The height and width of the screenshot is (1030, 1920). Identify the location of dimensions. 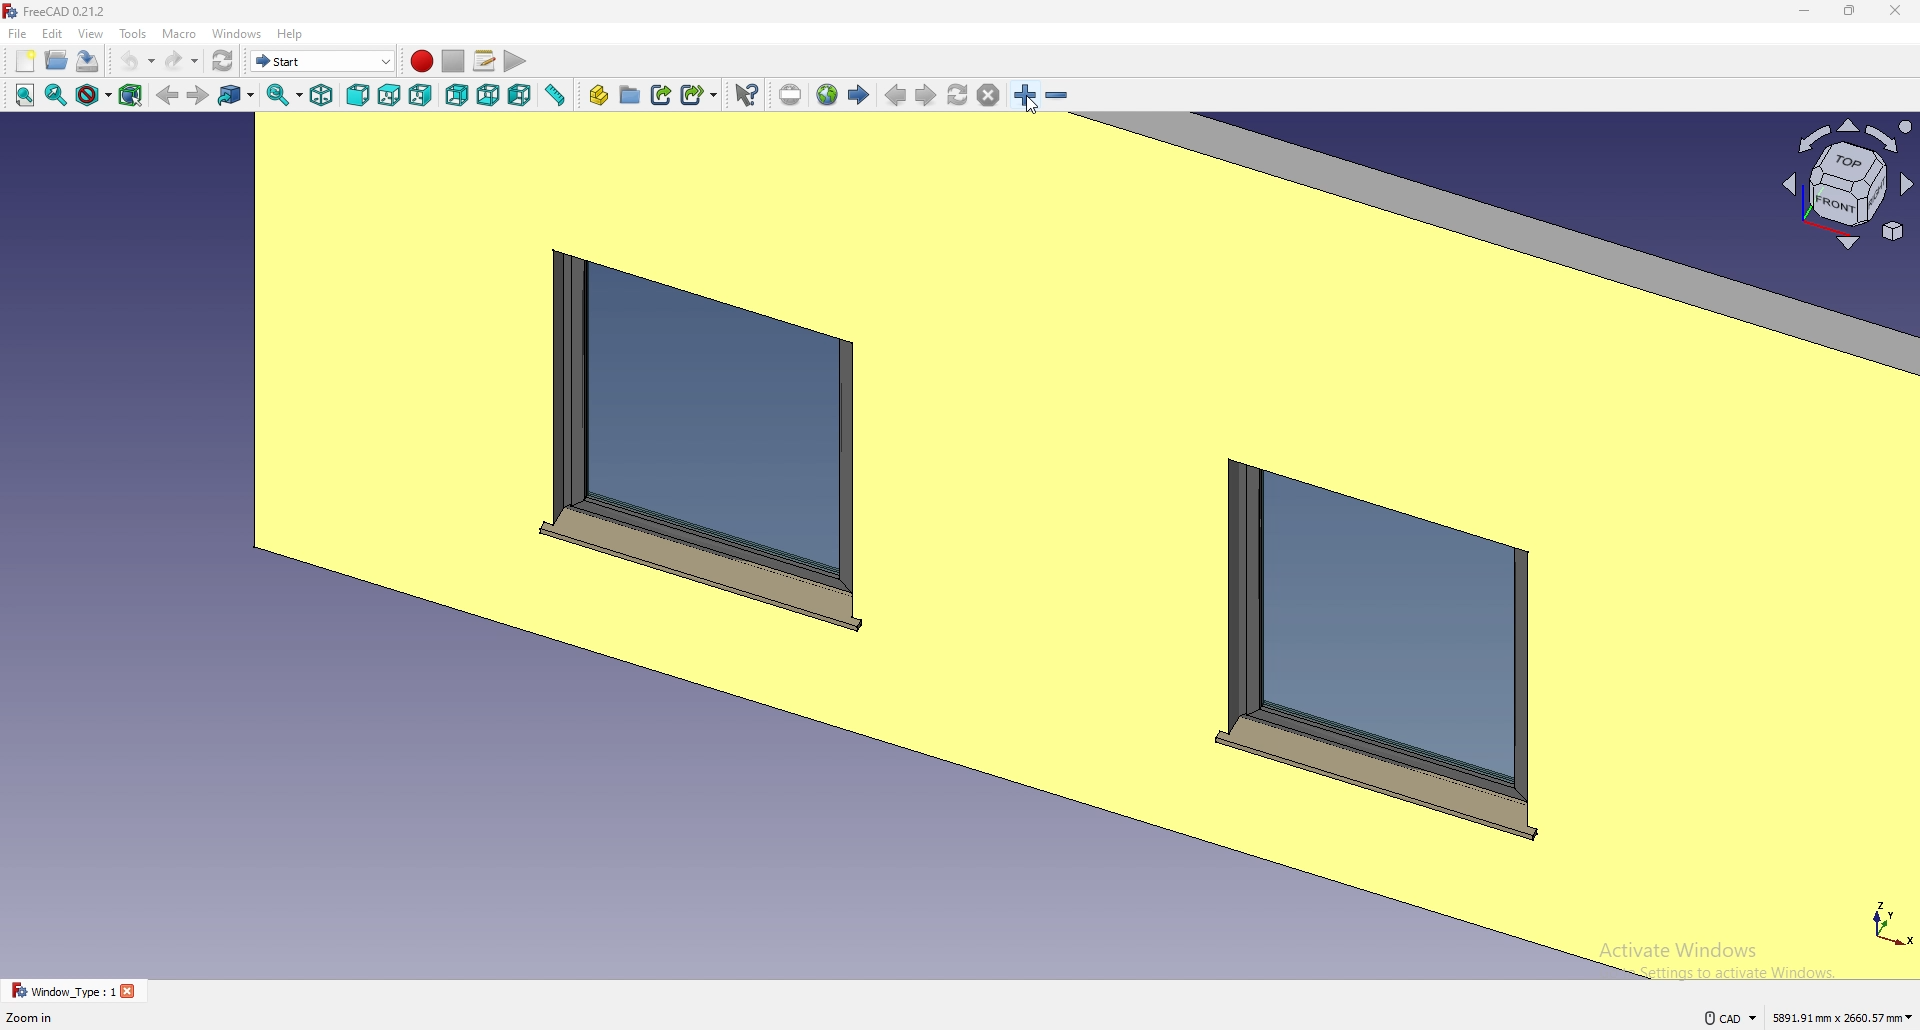
(1844, 1016).